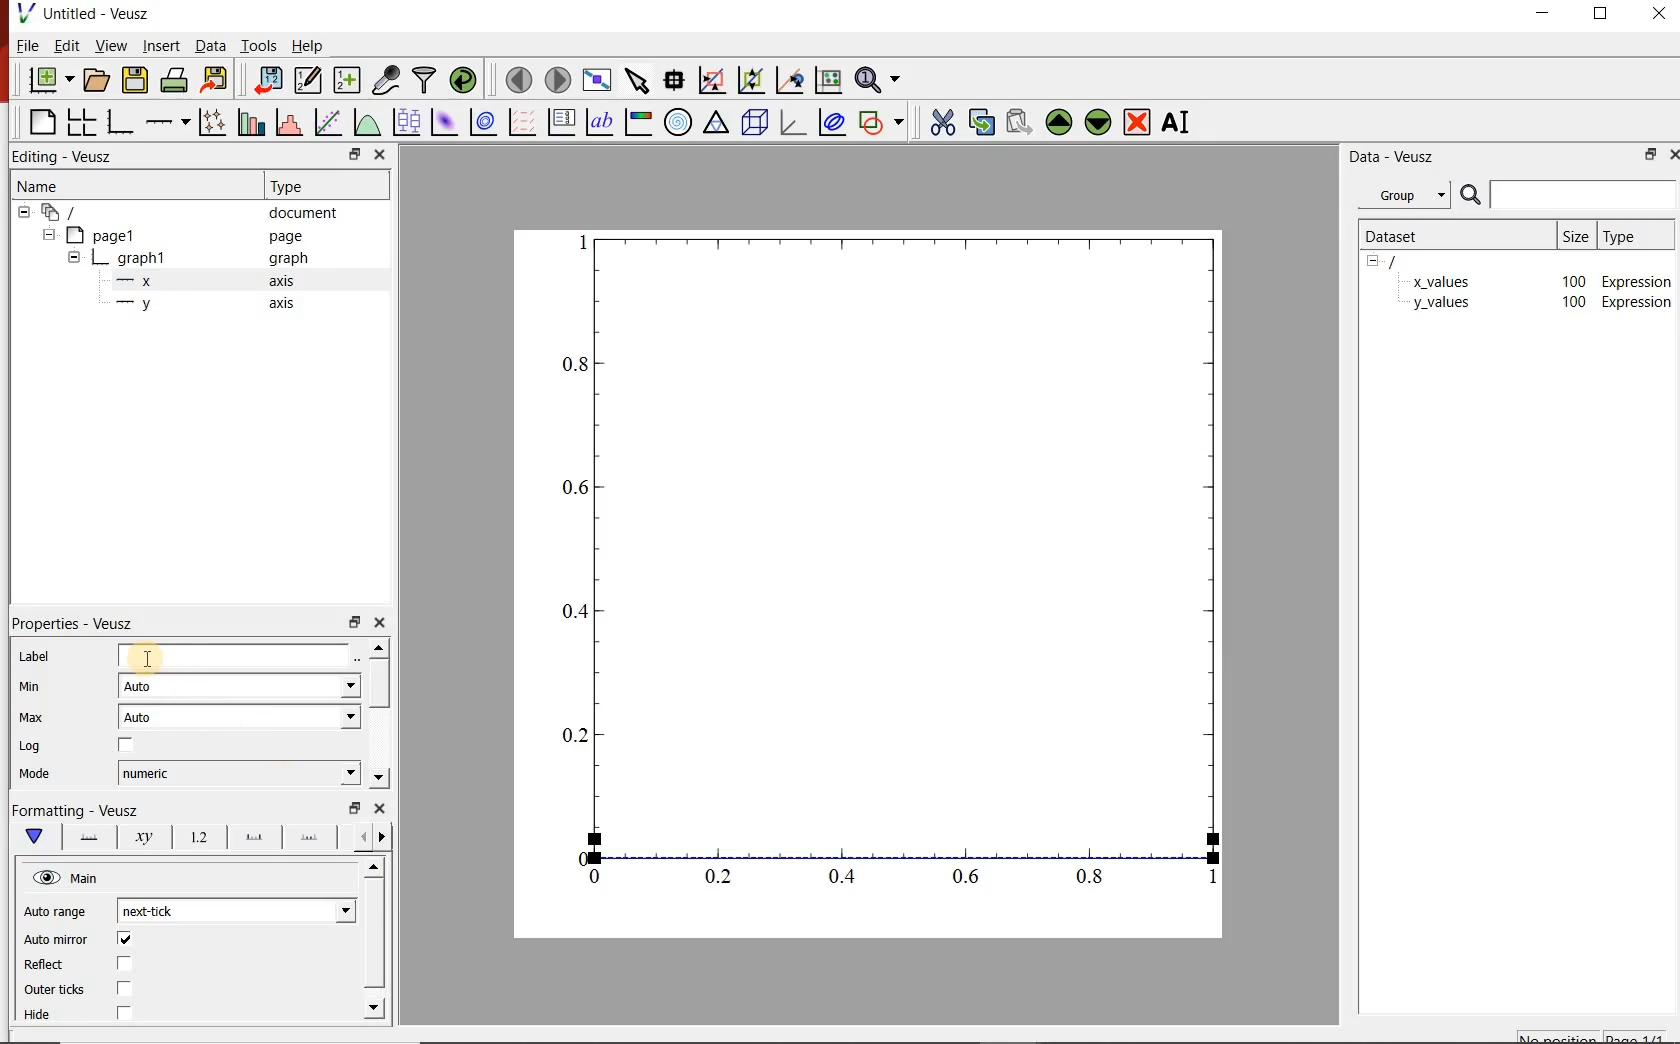 This screenshot has height=1044, width=1680. What do you see at coordinates (287, 258) in the screenshot?
I see `graph` at bounding box center [287, 258].